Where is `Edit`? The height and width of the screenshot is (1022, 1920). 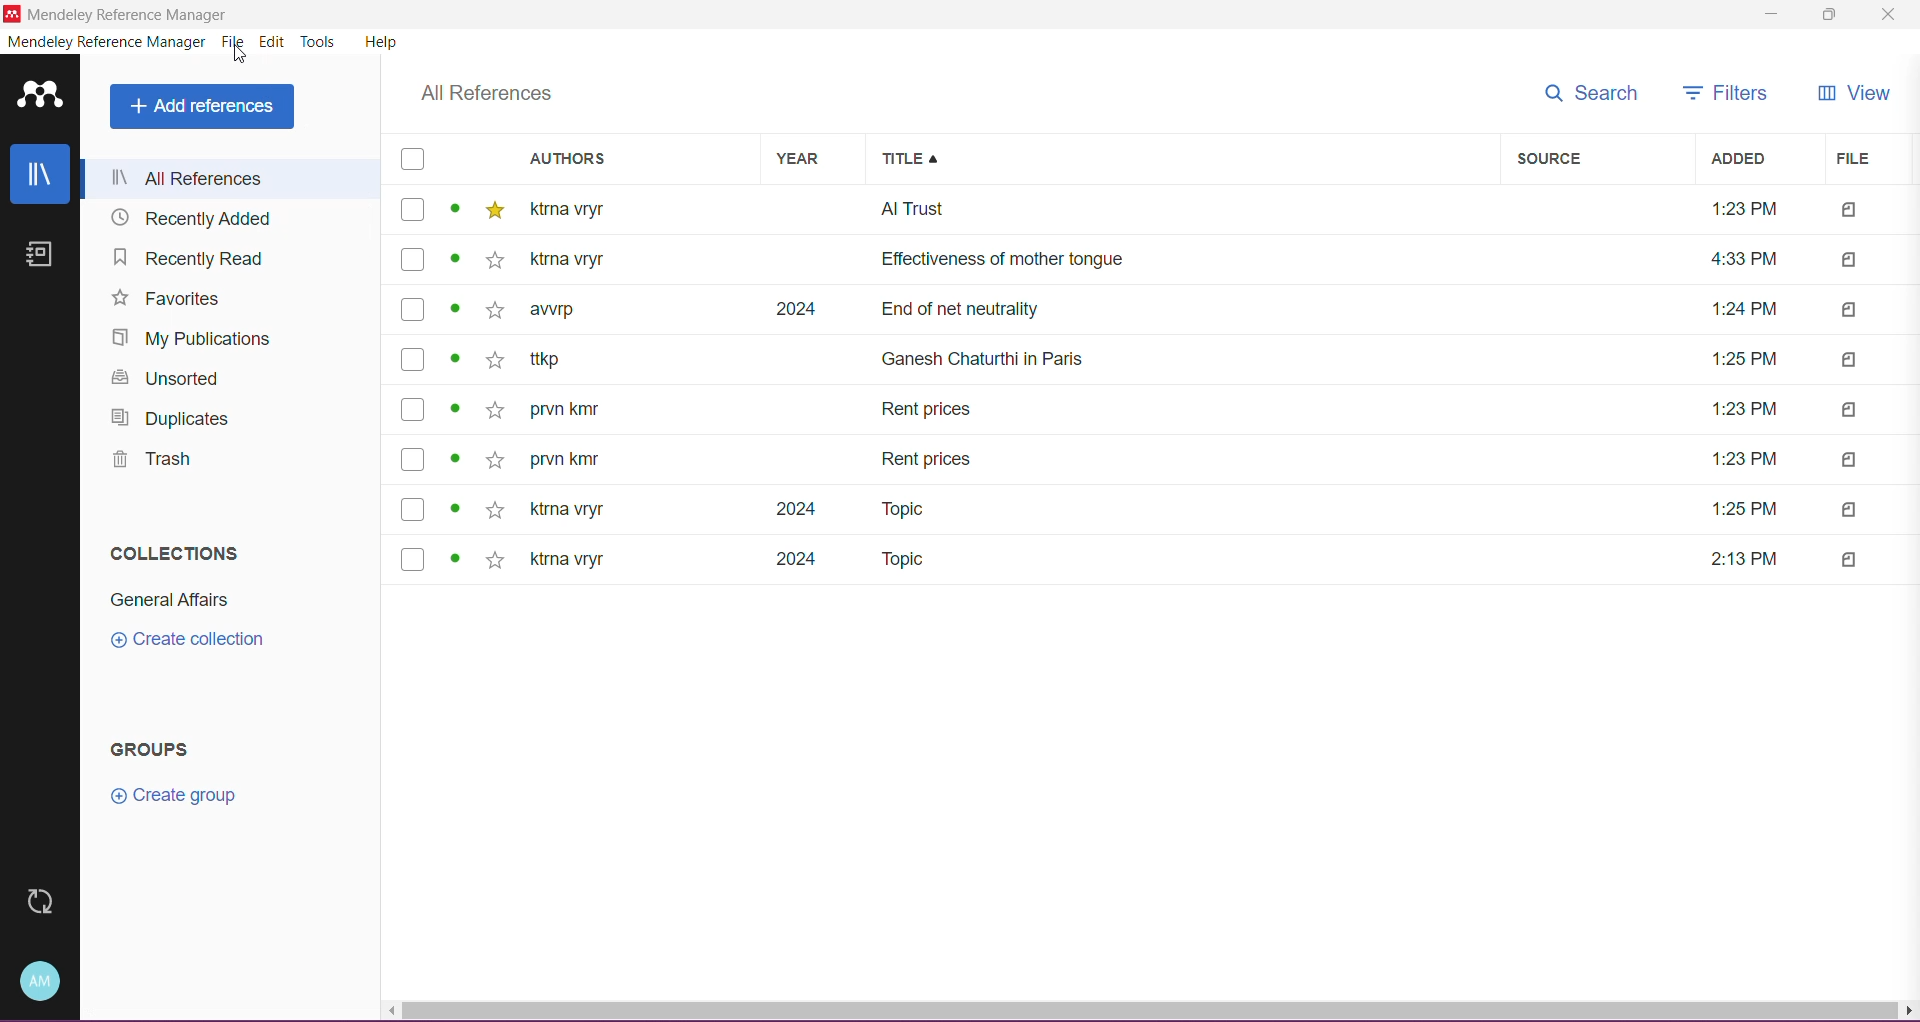
Edit is located at coordinates (274, 42).